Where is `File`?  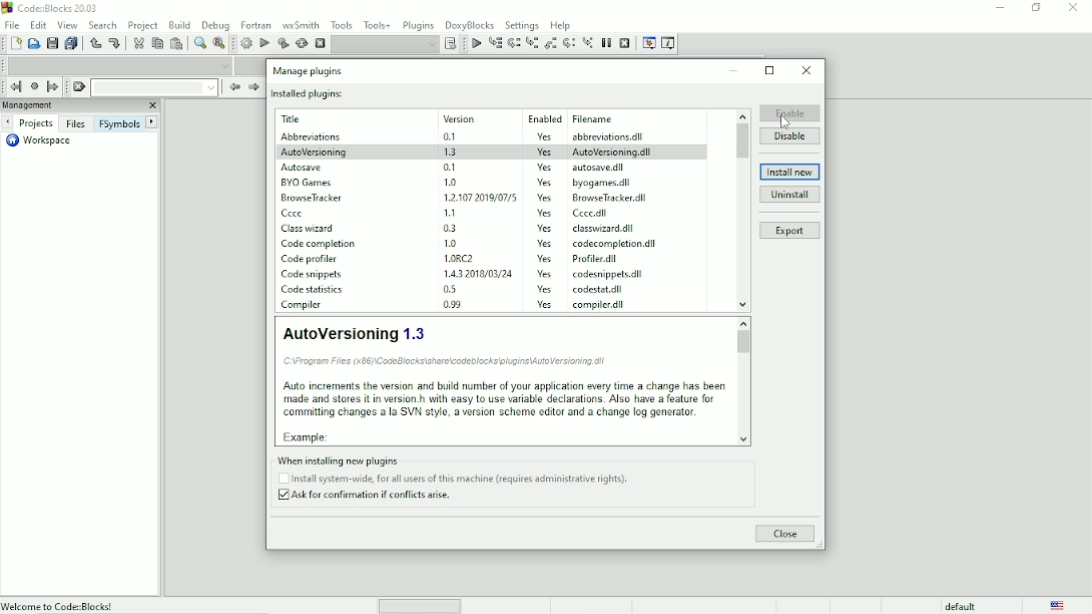 File is located at coordinates (12, 24).